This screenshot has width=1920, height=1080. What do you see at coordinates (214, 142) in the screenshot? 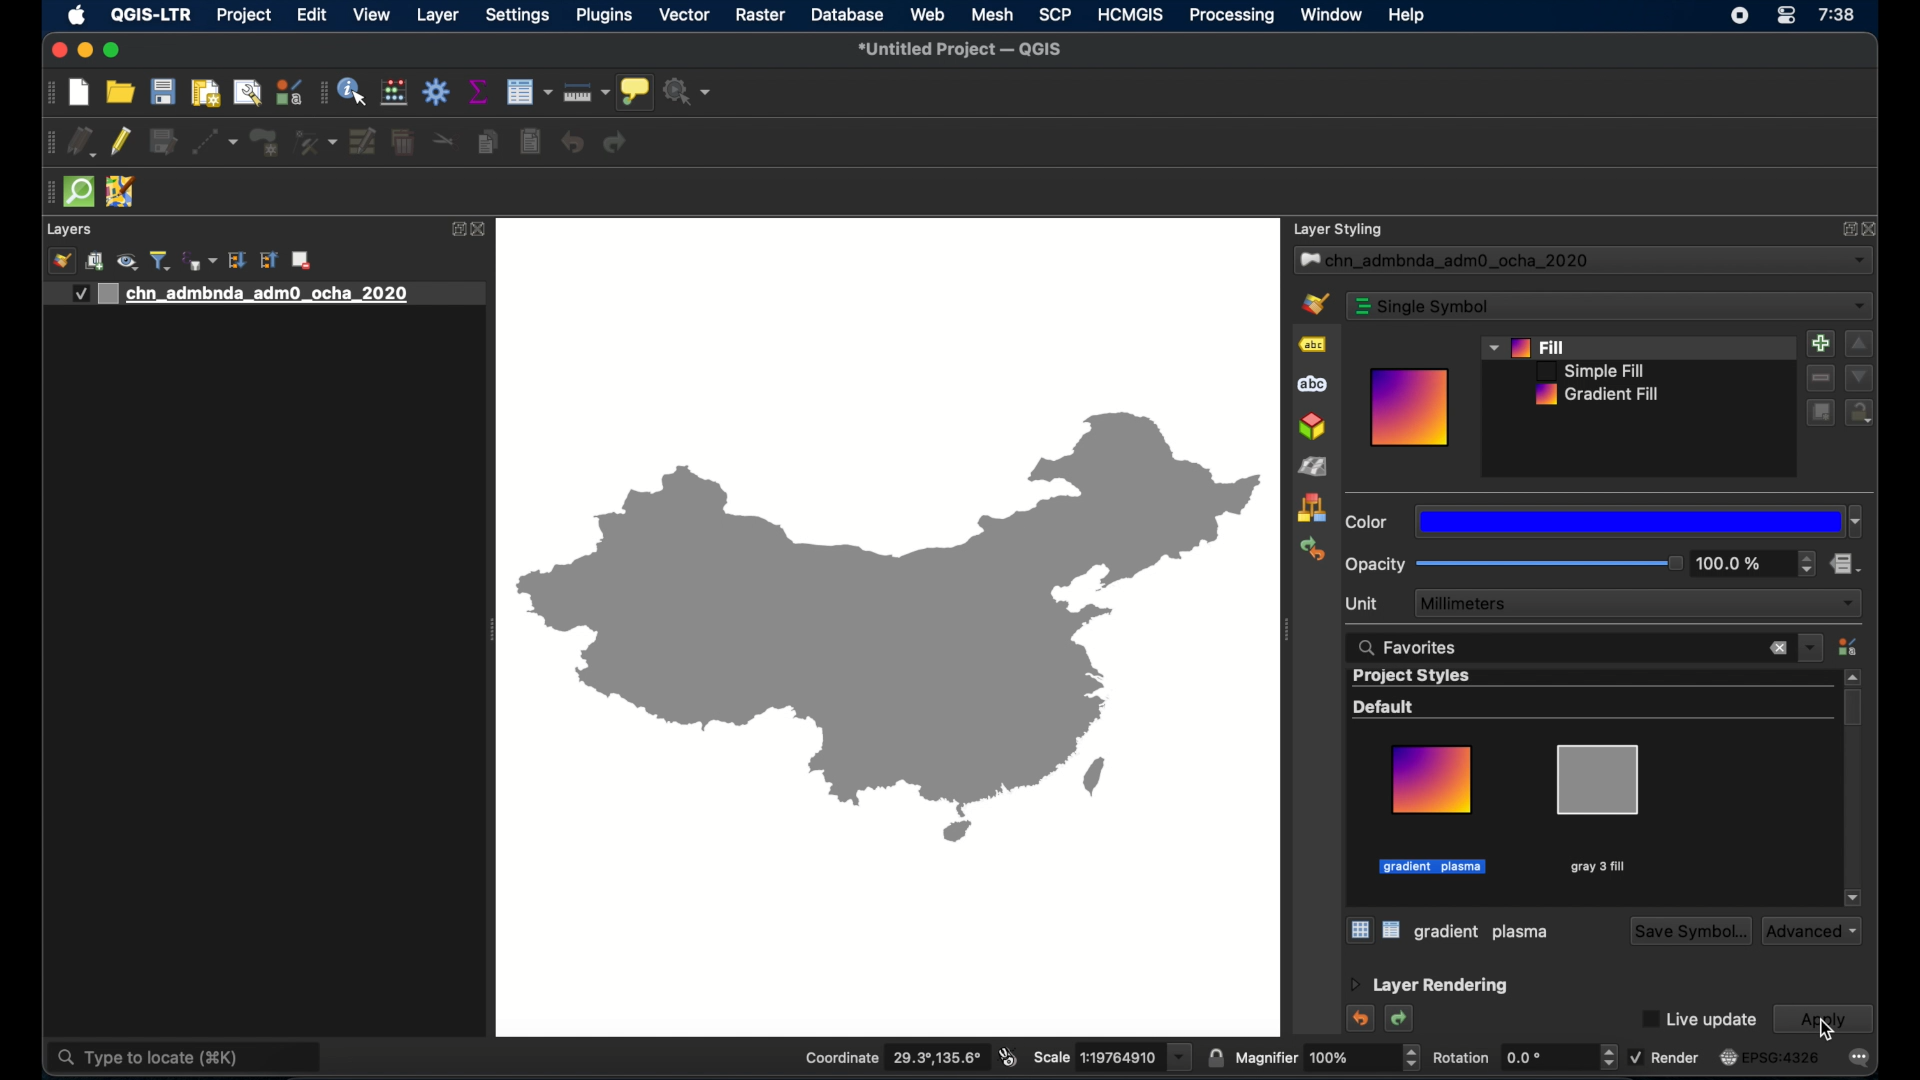
I see `digitize with segment` at bounding box center [214, 142].